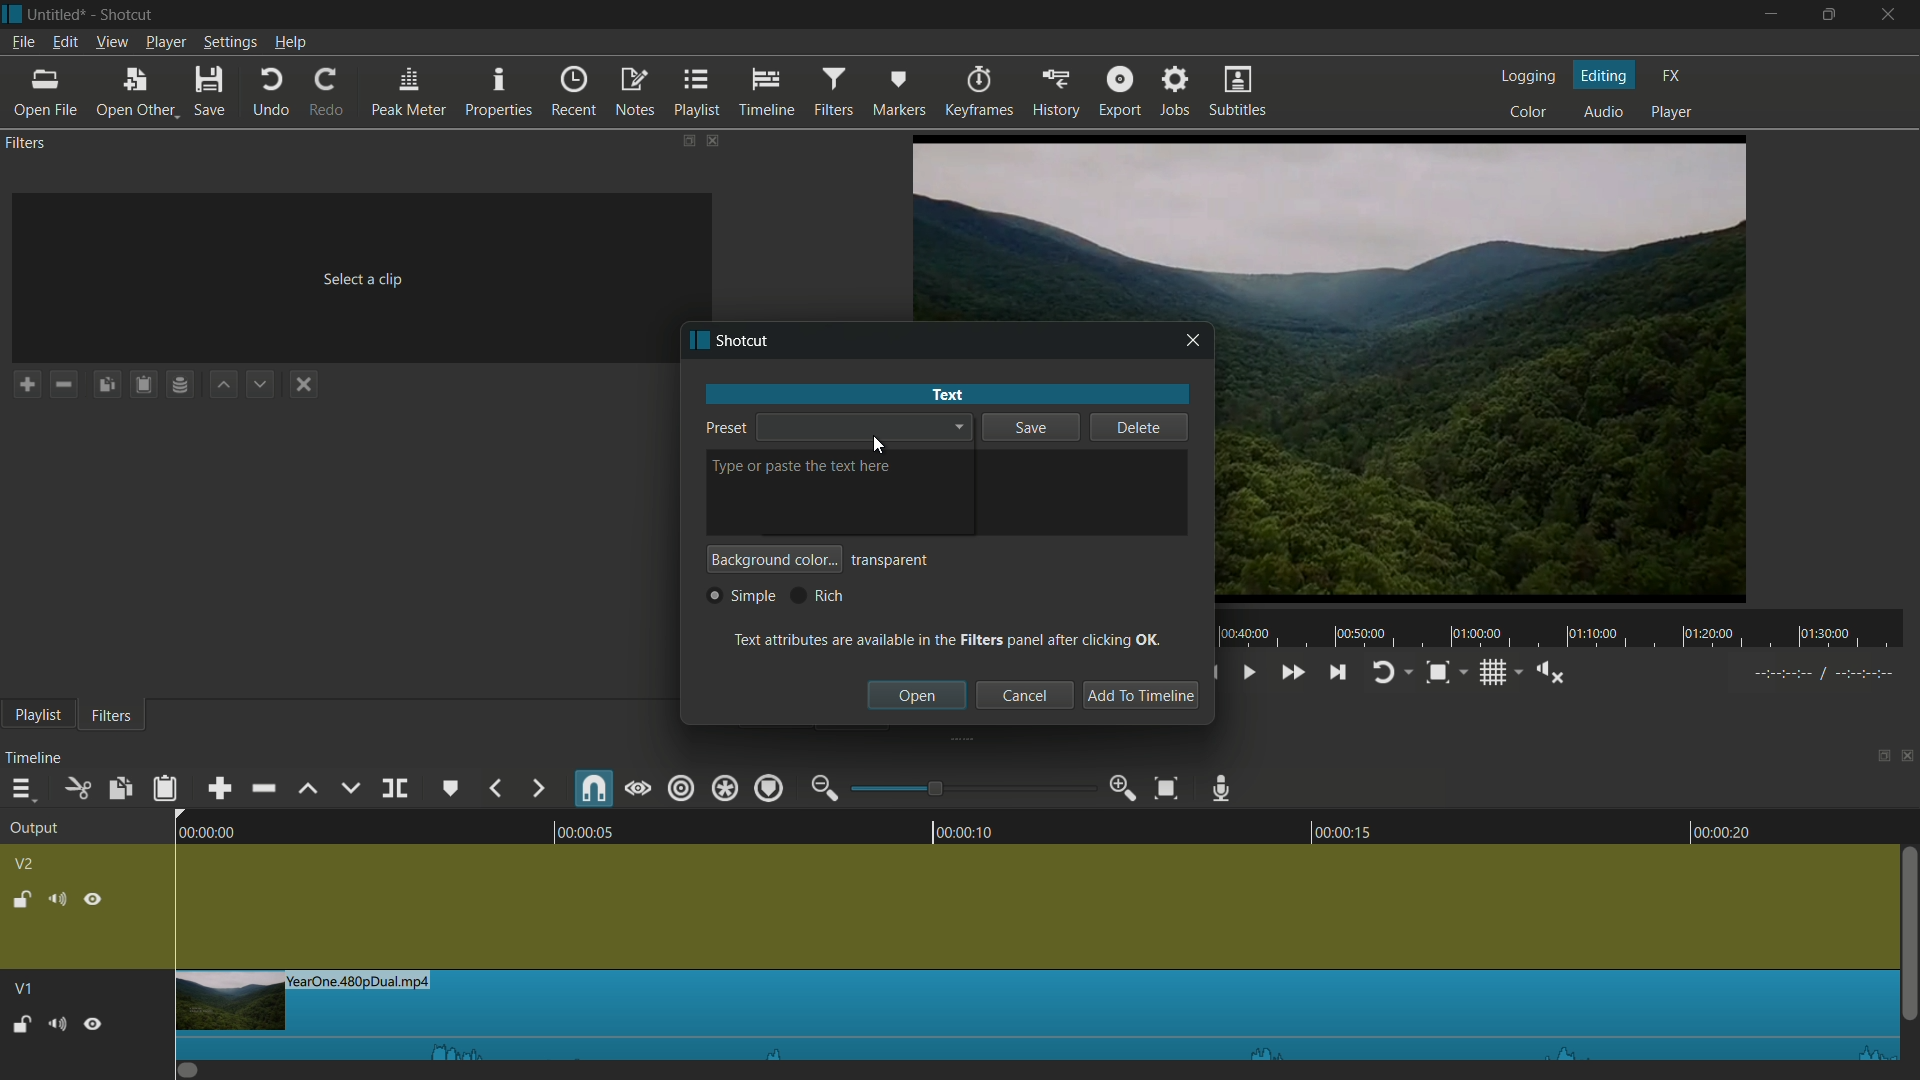  What do you see at coordinates (28, 144) in the screenshot?
I see `filters` at bounding box center [28, 144].